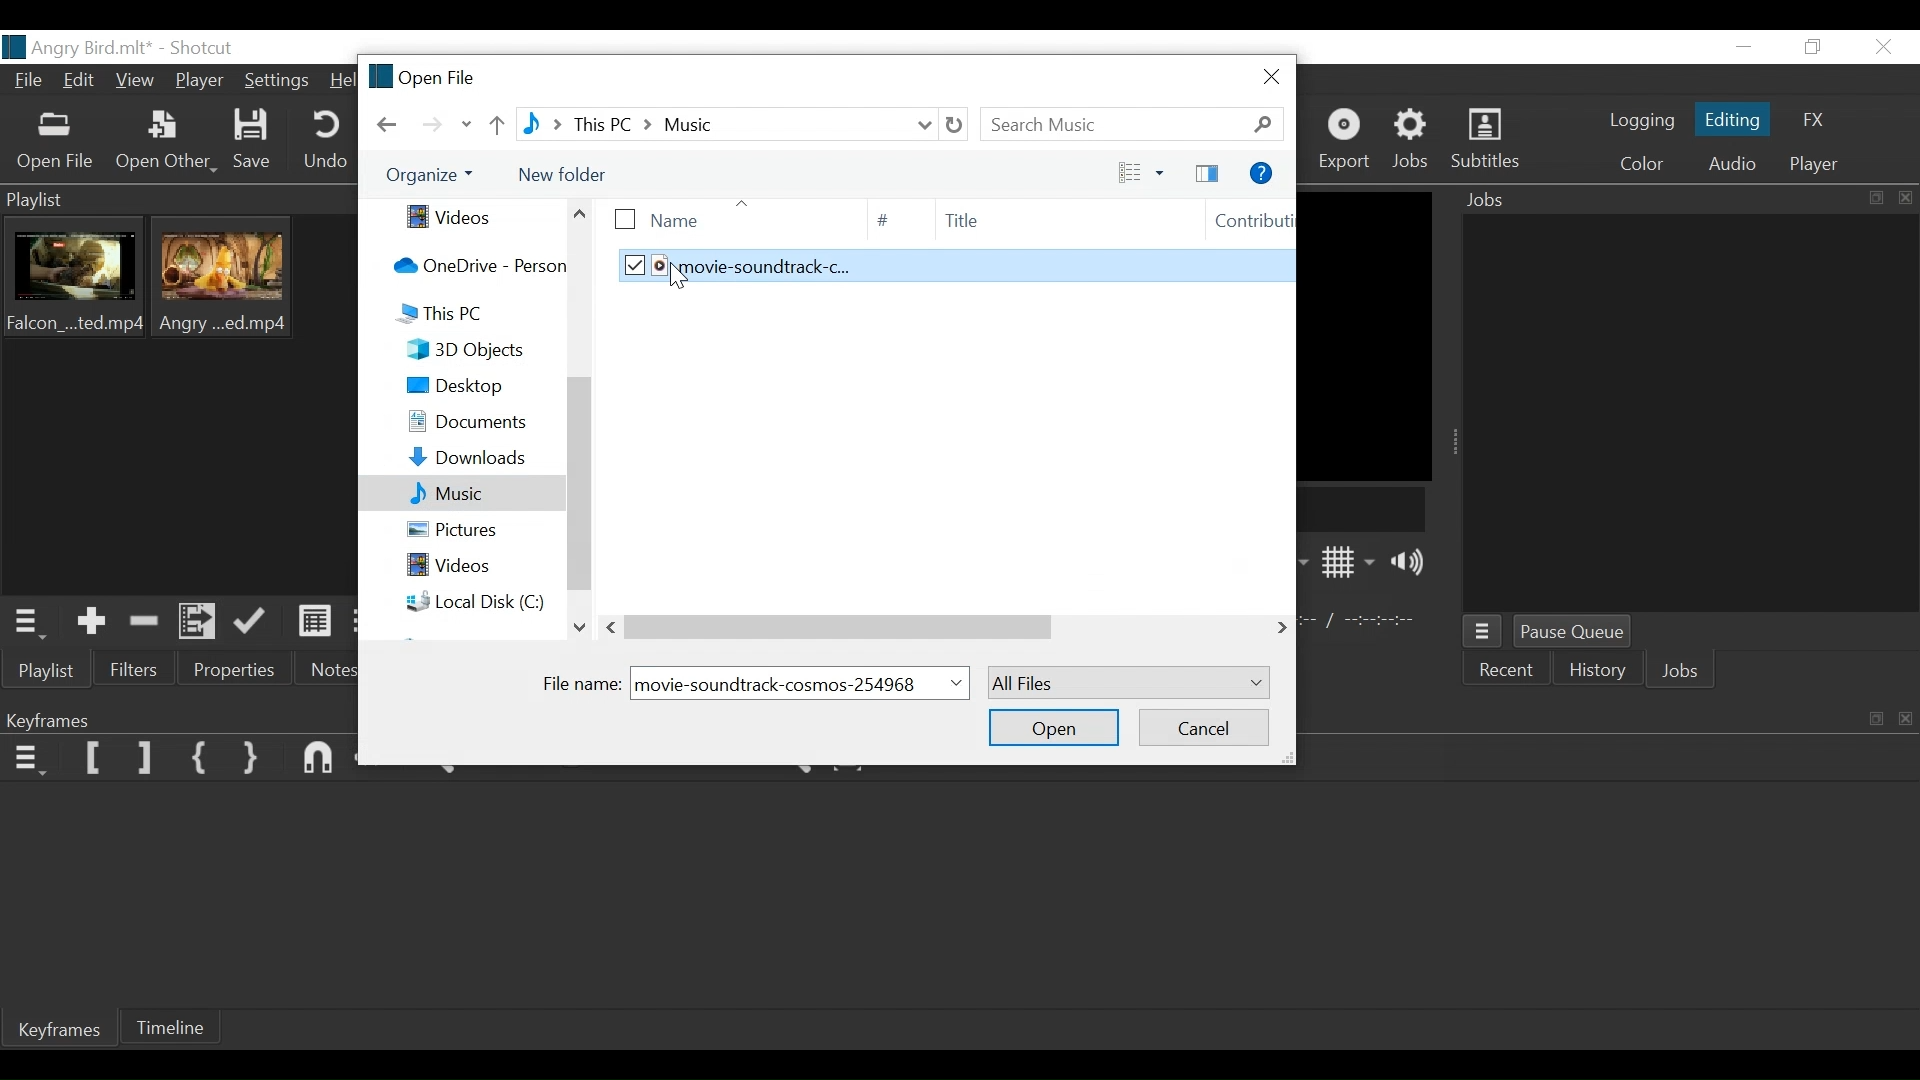 This screenshot has width=1920, height=1080. Describe the element at coordinates (1133, 172) in the screenshot. I see `View` at that location.